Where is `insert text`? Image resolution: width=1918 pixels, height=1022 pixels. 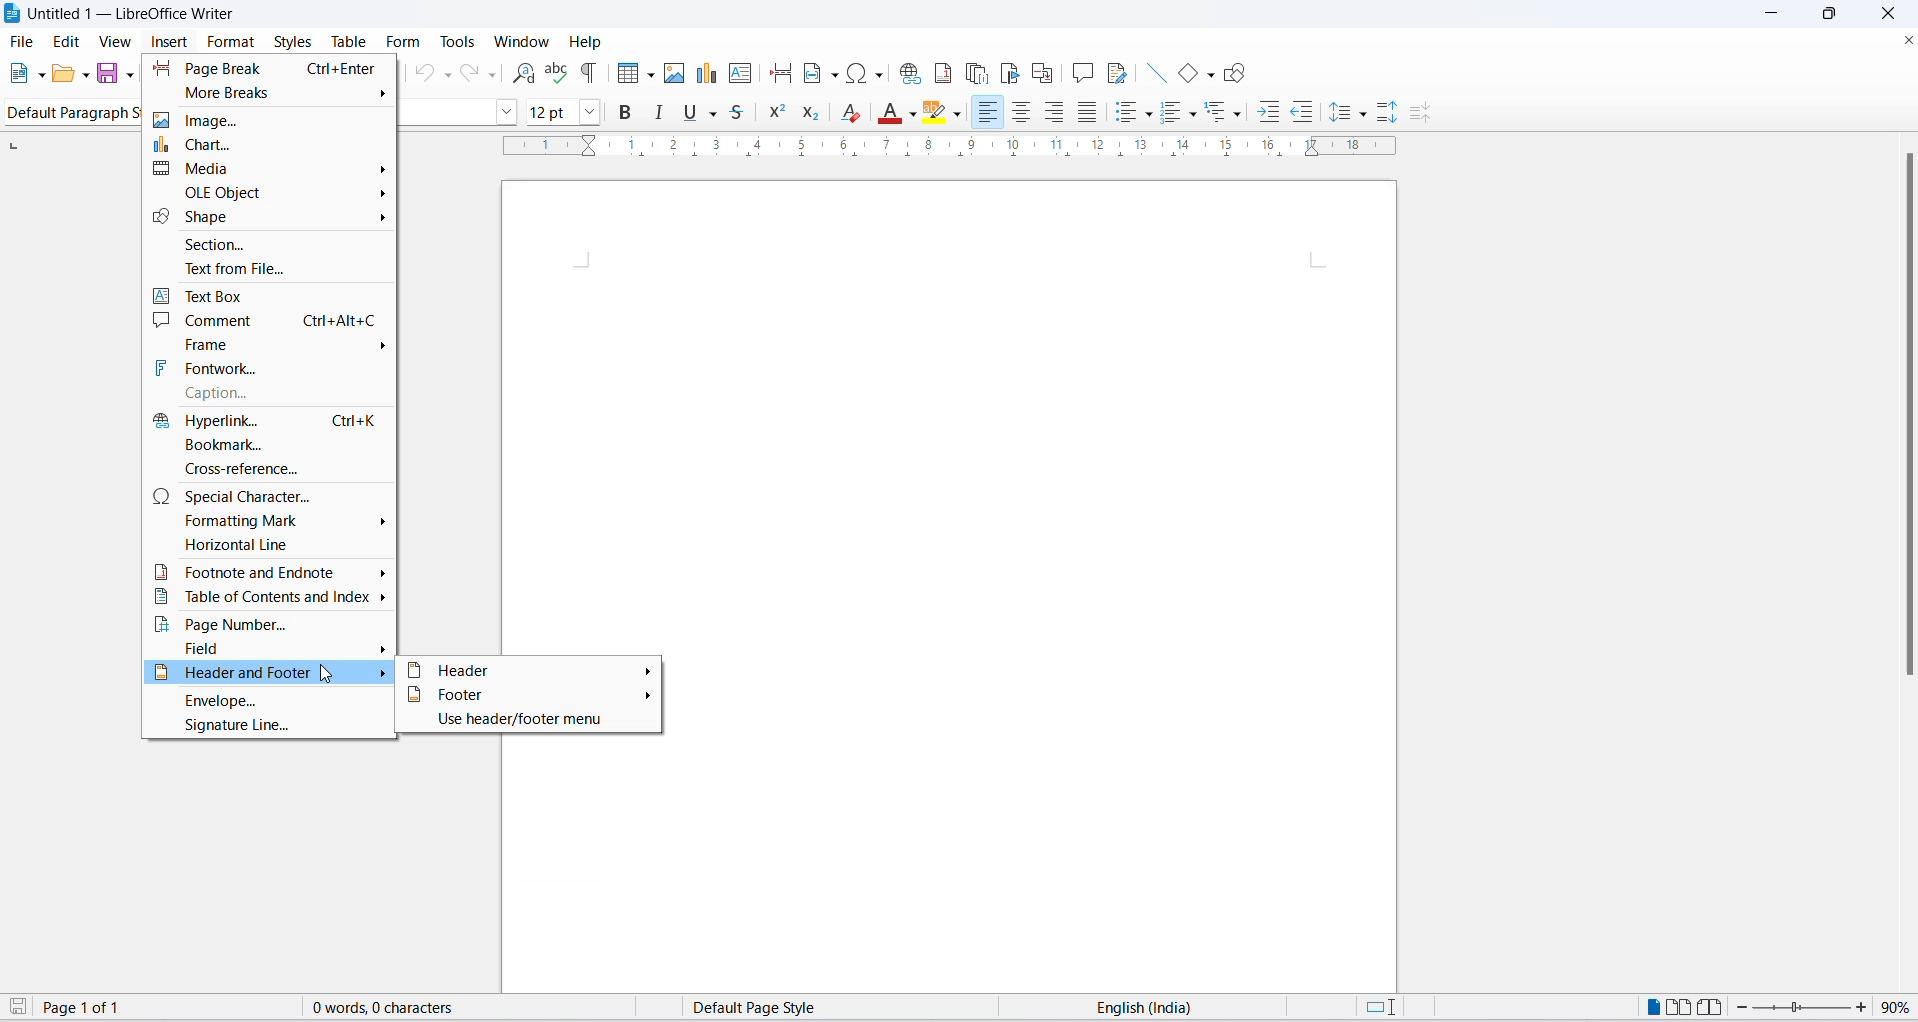 insert text is located at coordinates (739, 74).